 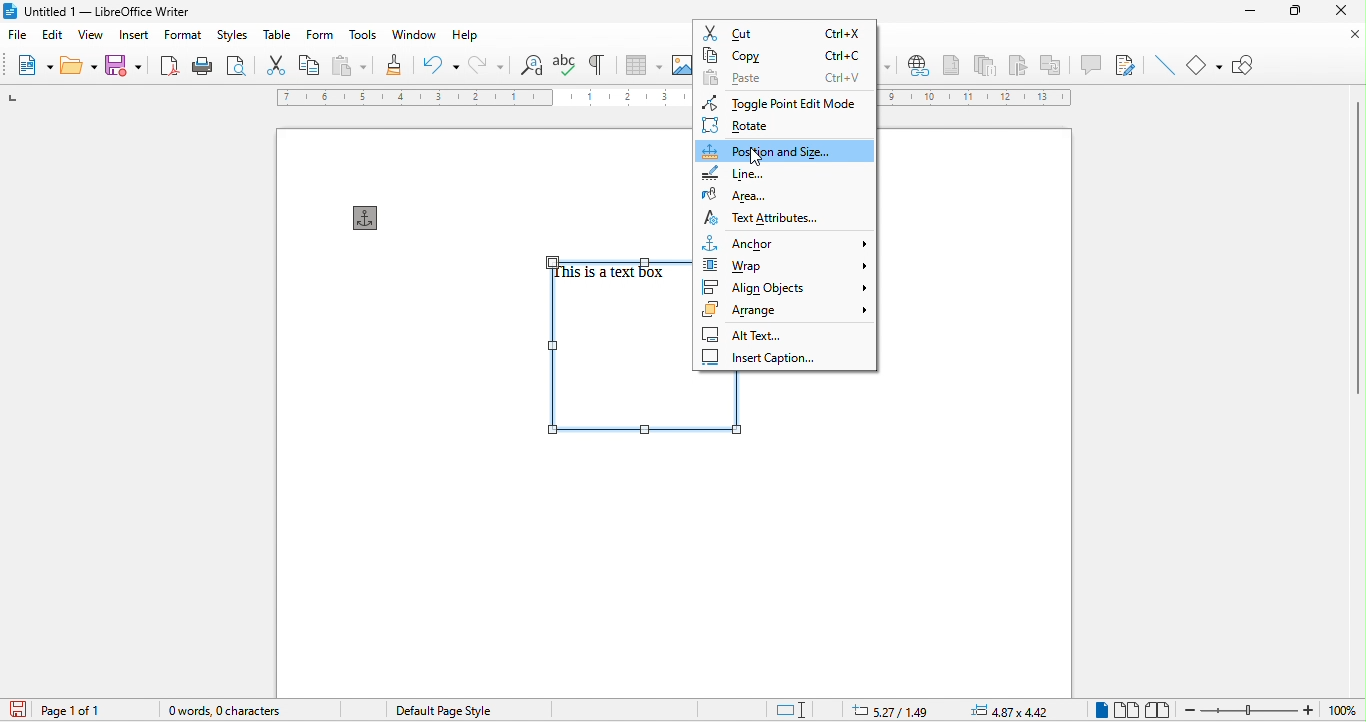 What do you see at coordinates (785, 79) in the screenshot?
I see `paste` at bounding box center [785, 79].